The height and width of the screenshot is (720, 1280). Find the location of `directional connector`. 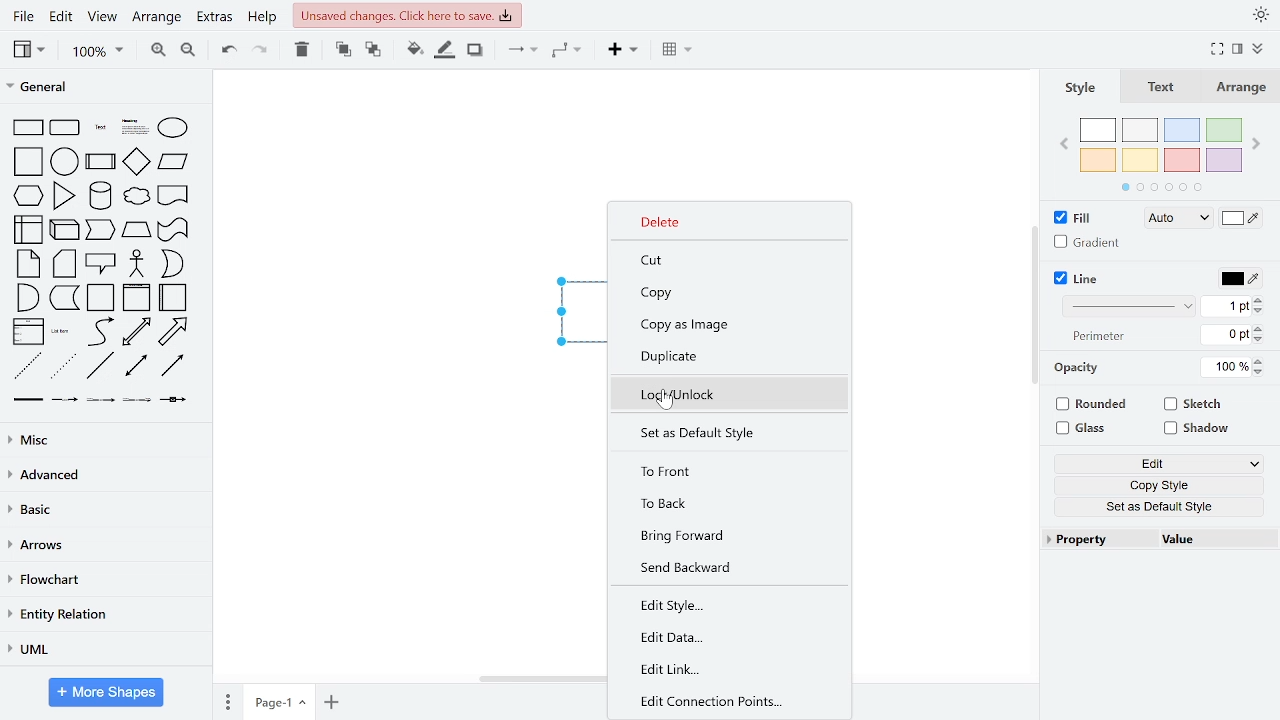

directional connector is located at coordinates (170, 367).